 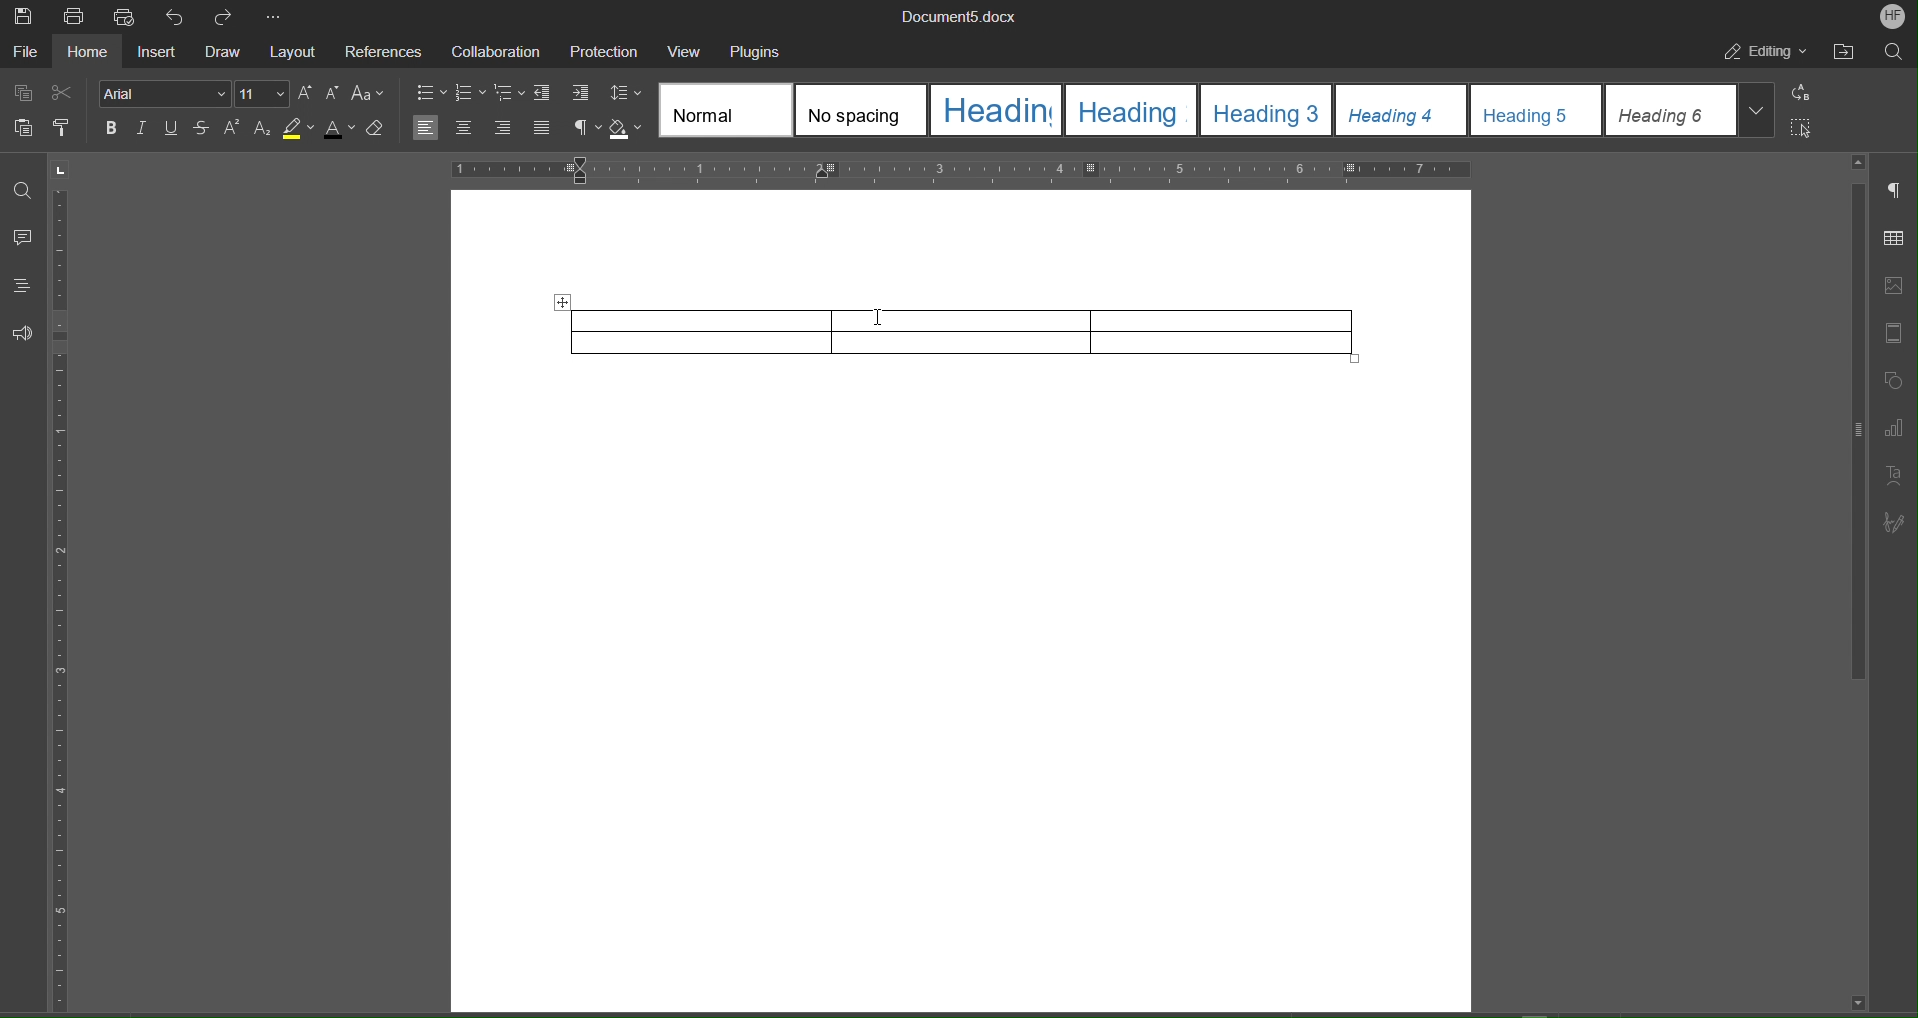 What do you see at coordinates (1859, 162) in the screenshot?
I see `scroll up` at bounding box center [1859, 162].